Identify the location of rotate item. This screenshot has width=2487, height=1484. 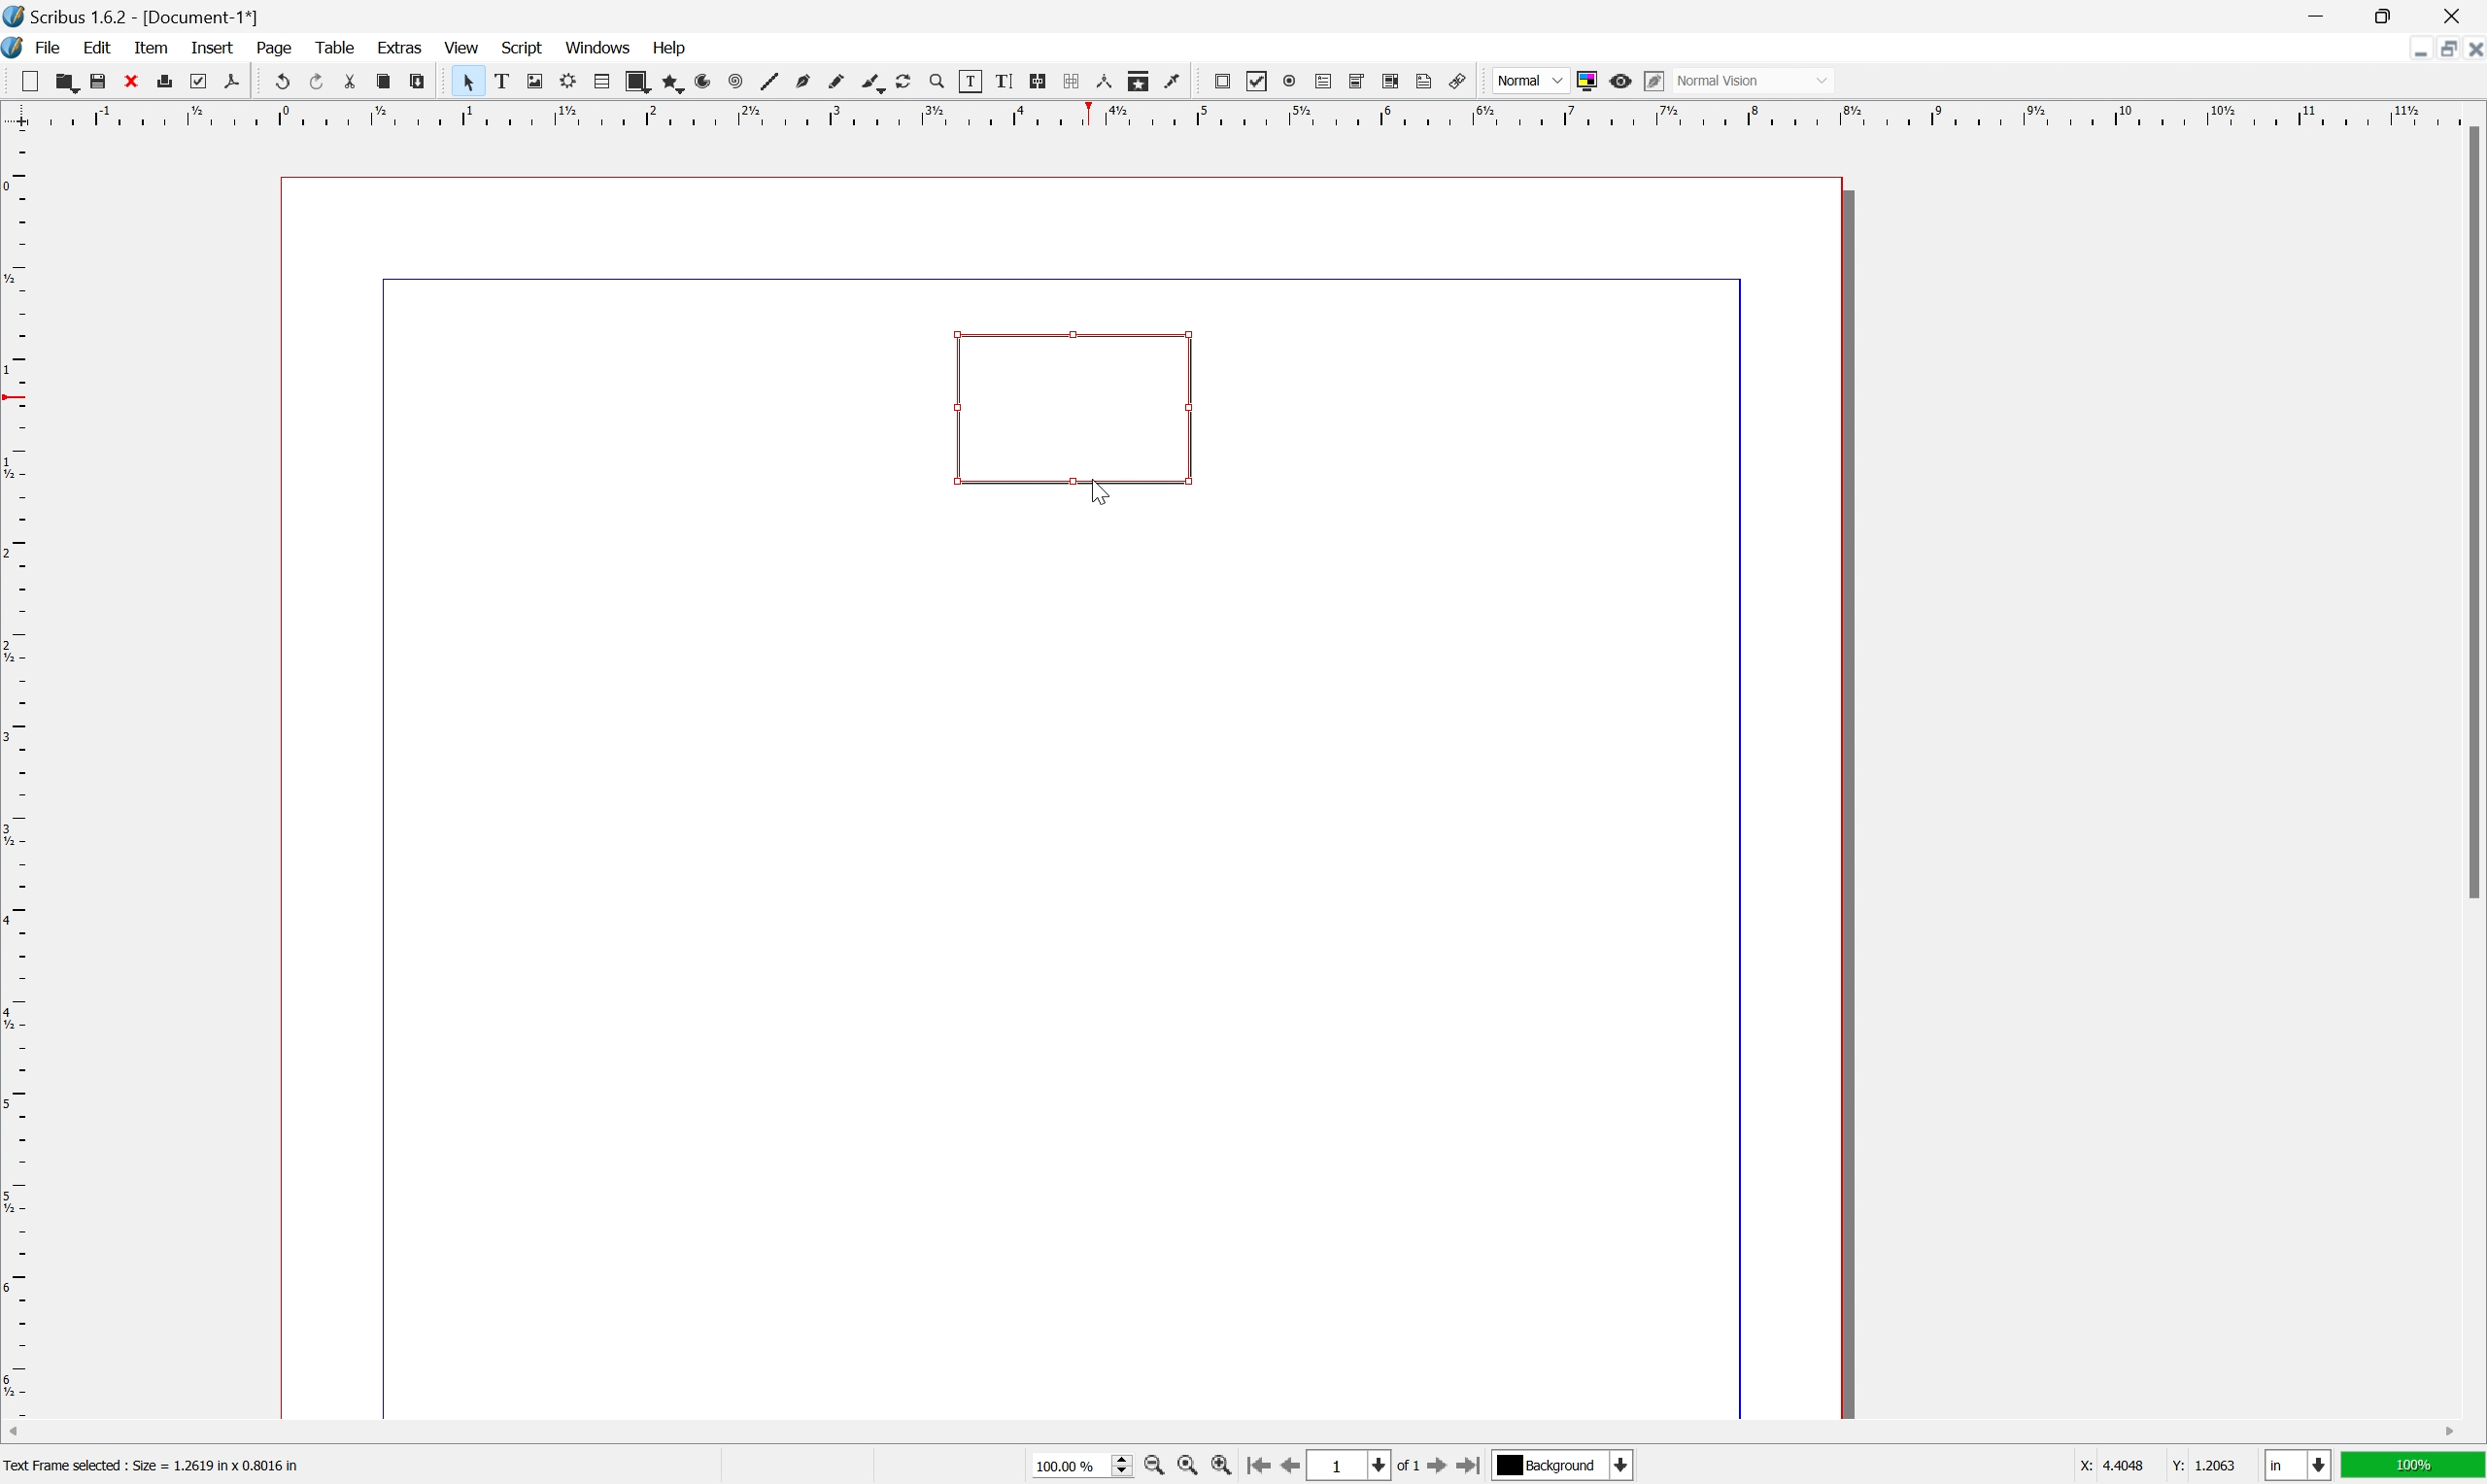
(904, 83).